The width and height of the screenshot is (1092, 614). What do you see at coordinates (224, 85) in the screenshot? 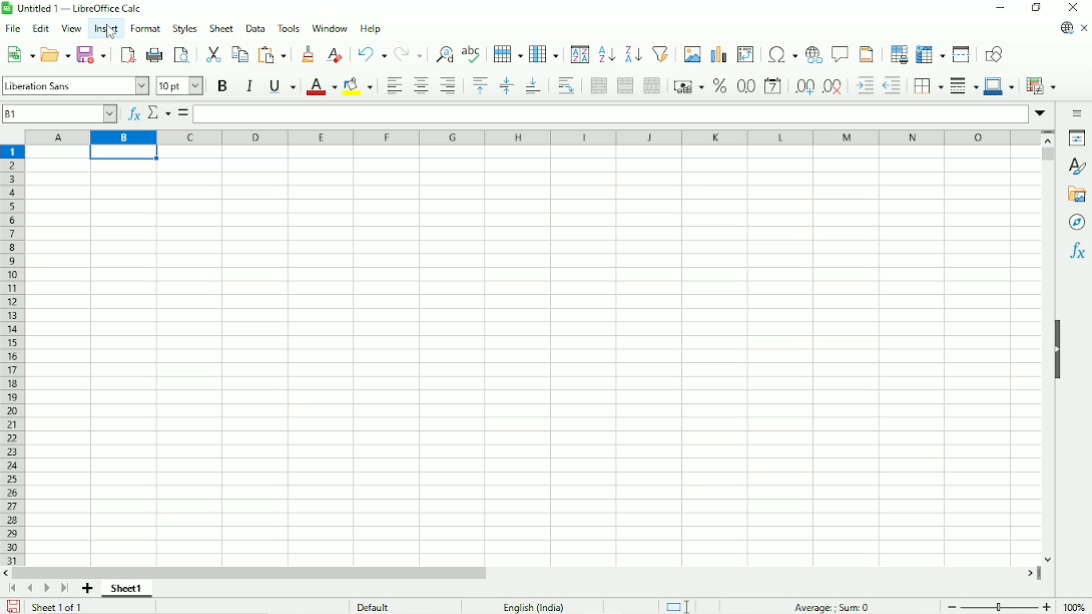
I see `Bold` at bounding box center [224, 85].